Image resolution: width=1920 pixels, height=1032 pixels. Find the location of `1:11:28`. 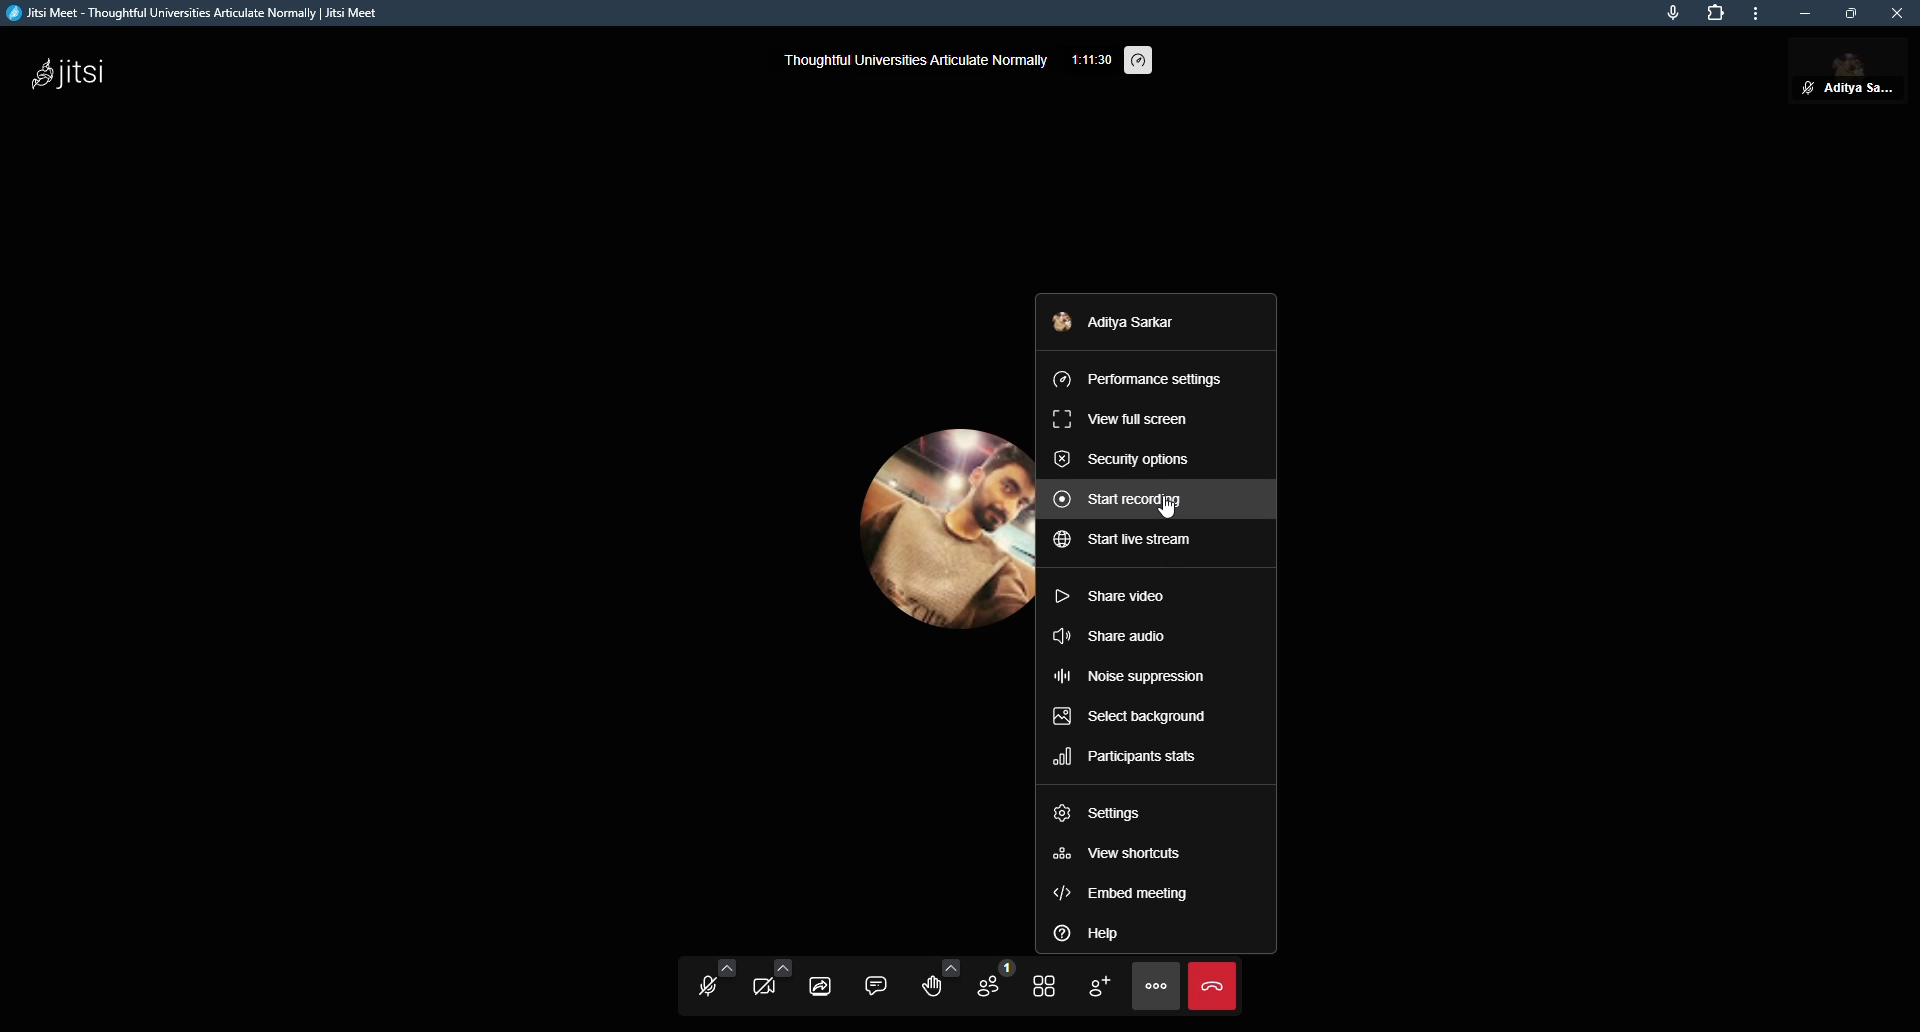

1:11:28 is located at coordinates (1092, 57).